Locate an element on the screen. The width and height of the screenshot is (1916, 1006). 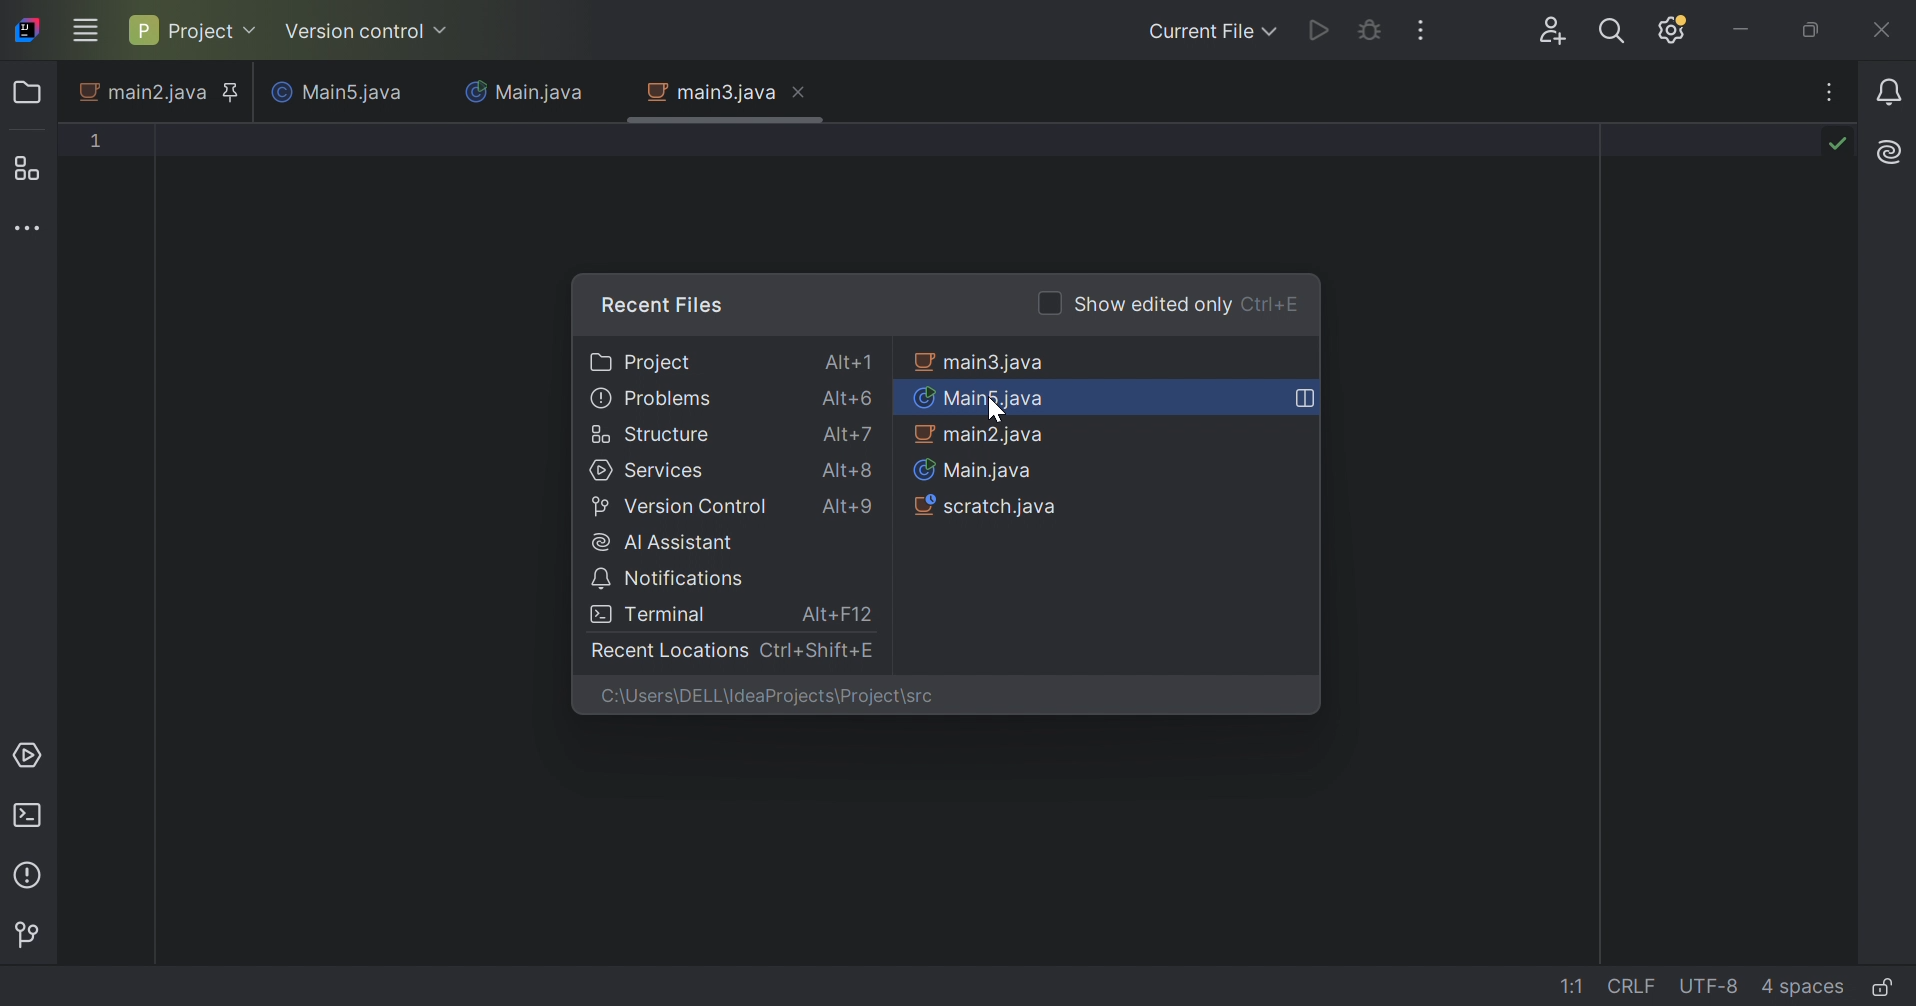
Version control is located at coordinates (24, 934).